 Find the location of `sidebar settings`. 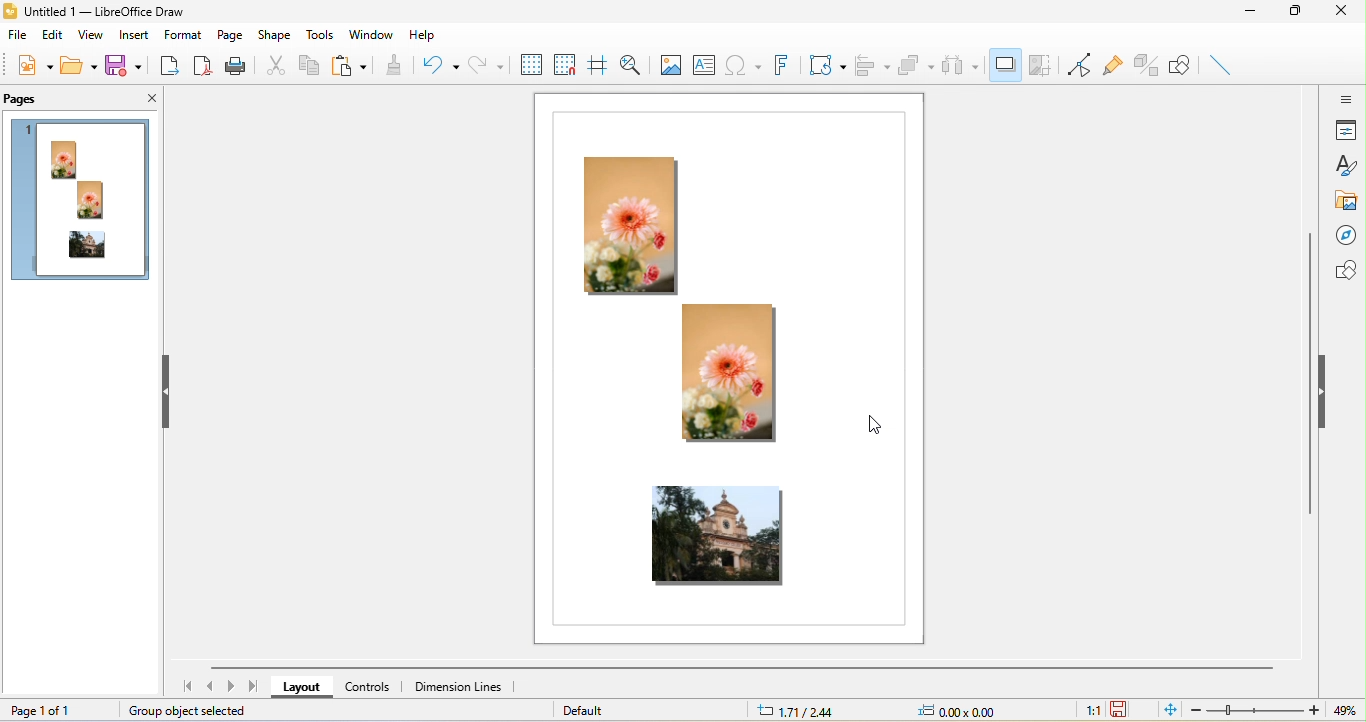

sidebar settings is located at coordinates (1346, 101).